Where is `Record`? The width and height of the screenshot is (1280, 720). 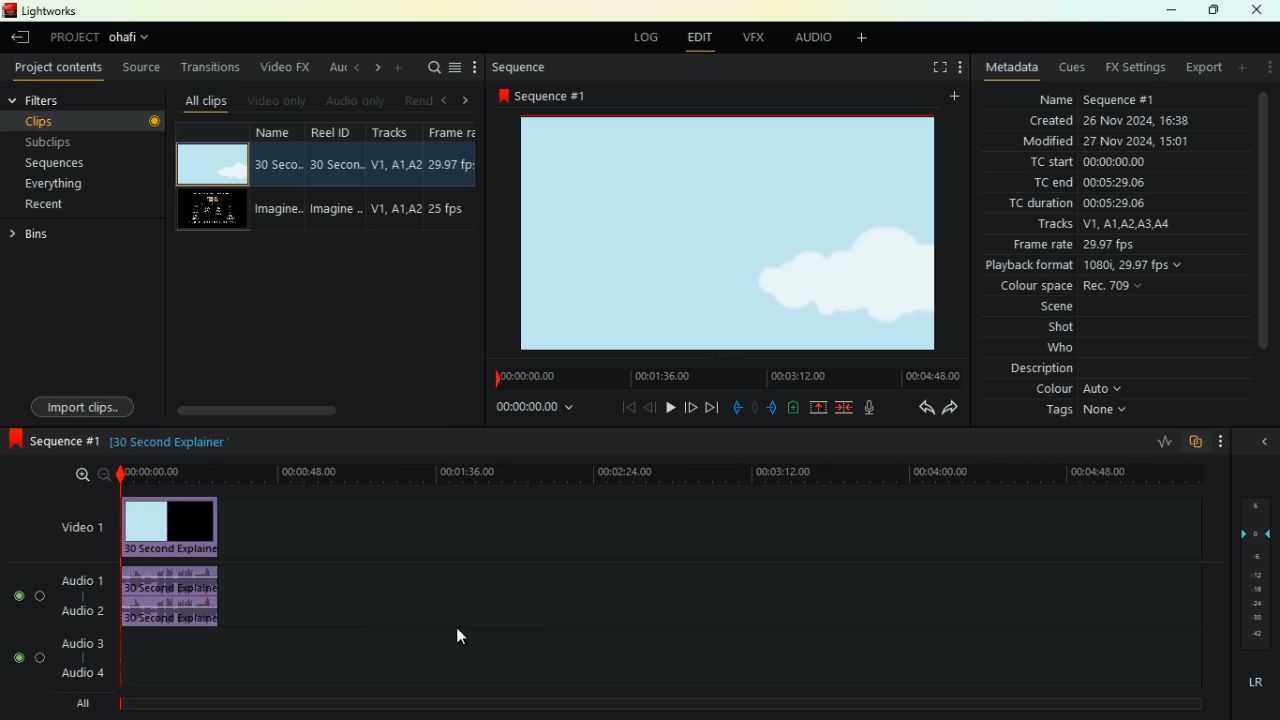 Record is located at coordinates (156, 121).